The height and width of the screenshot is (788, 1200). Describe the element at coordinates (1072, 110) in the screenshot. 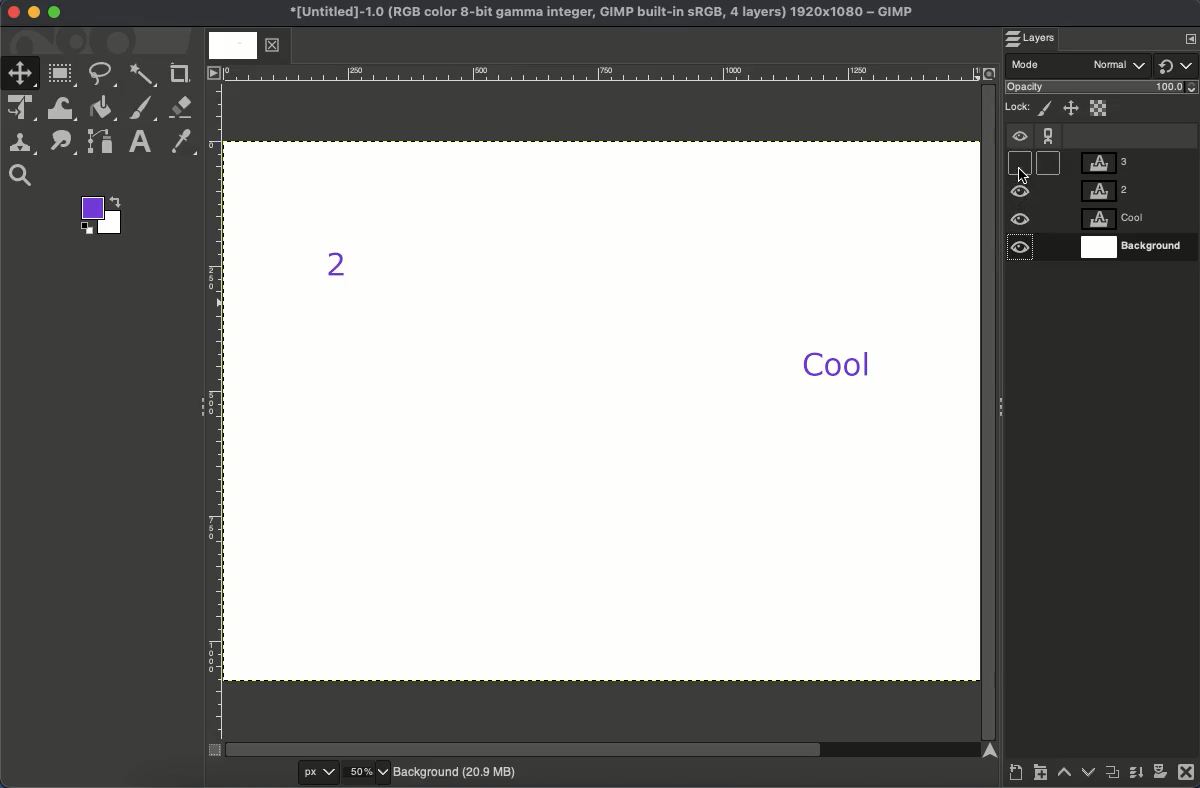

I see `Position and size` at that location.